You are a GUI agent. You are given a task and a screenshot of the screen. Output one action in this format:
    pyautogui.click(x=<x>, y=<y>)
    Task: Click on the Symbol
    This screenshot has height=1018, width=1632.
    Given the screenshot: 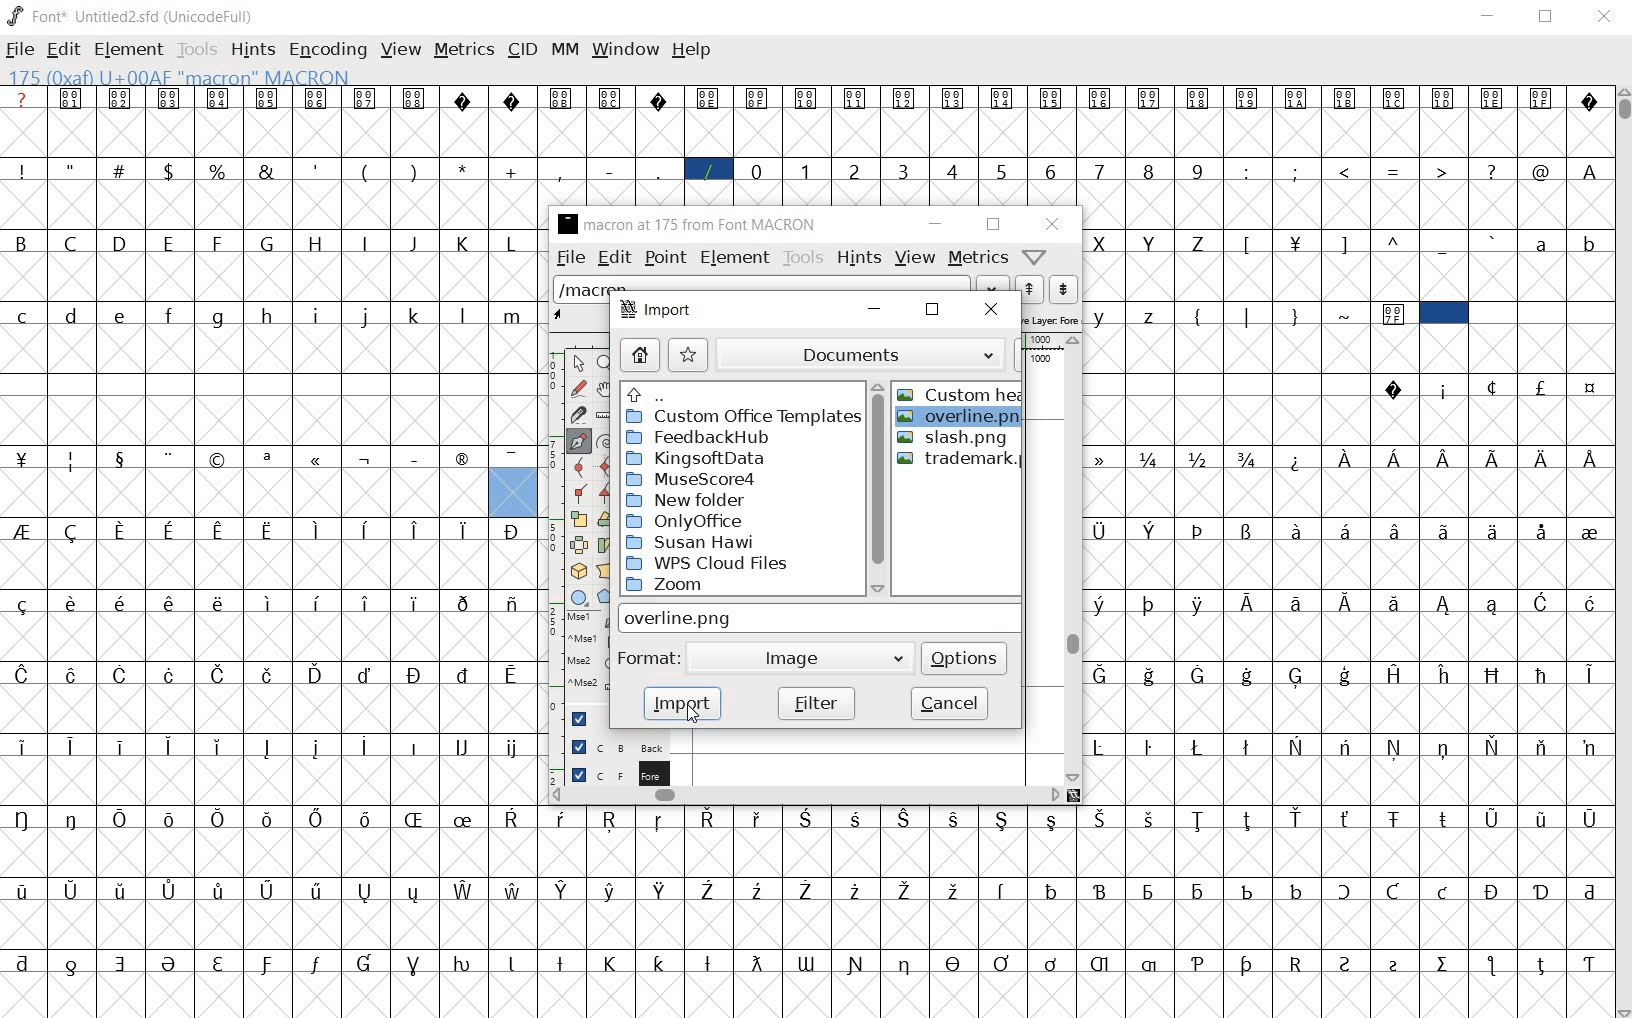 What is the action you would take?
    pyautogui.click(x=367, y=529)
    